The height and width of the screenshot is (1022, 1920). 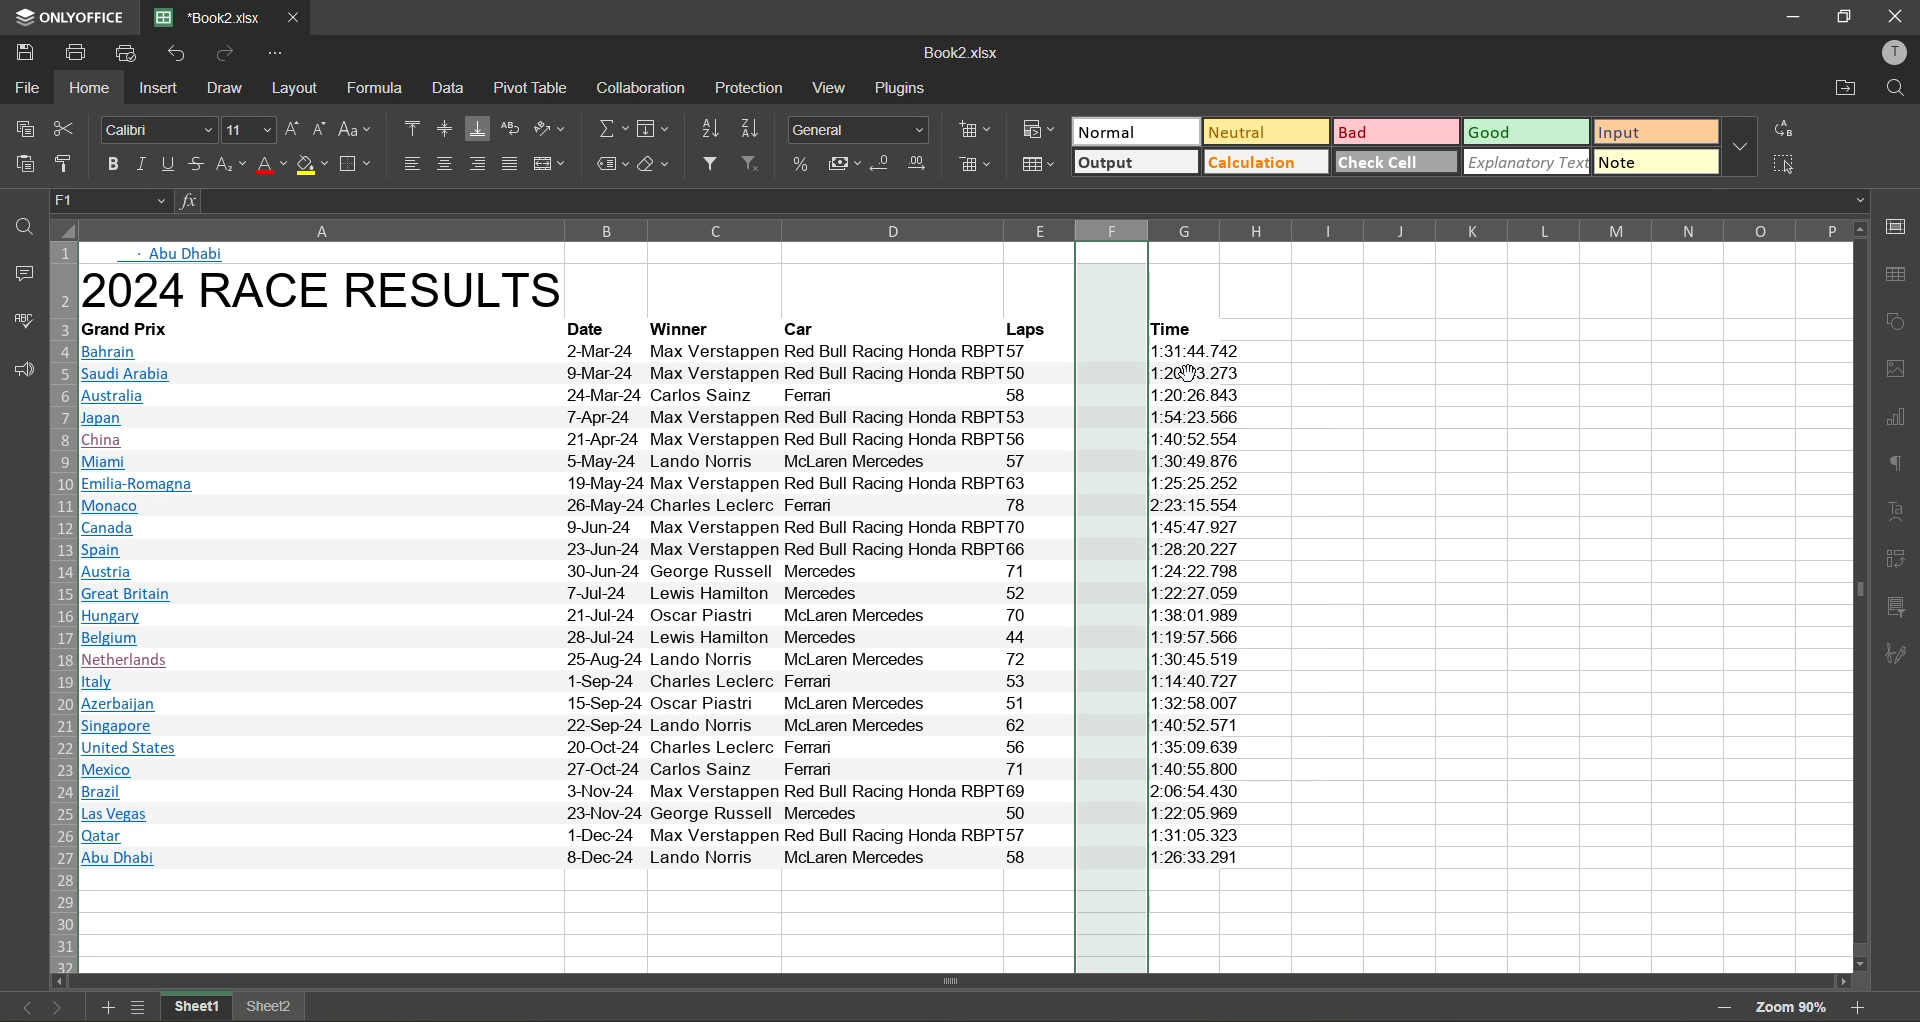 I want to click on Brazil 3-Nov-24 Max Verstappen Red Bull Racing Honda RBPT69 2:06:54.430, so click(x=562, y=792).